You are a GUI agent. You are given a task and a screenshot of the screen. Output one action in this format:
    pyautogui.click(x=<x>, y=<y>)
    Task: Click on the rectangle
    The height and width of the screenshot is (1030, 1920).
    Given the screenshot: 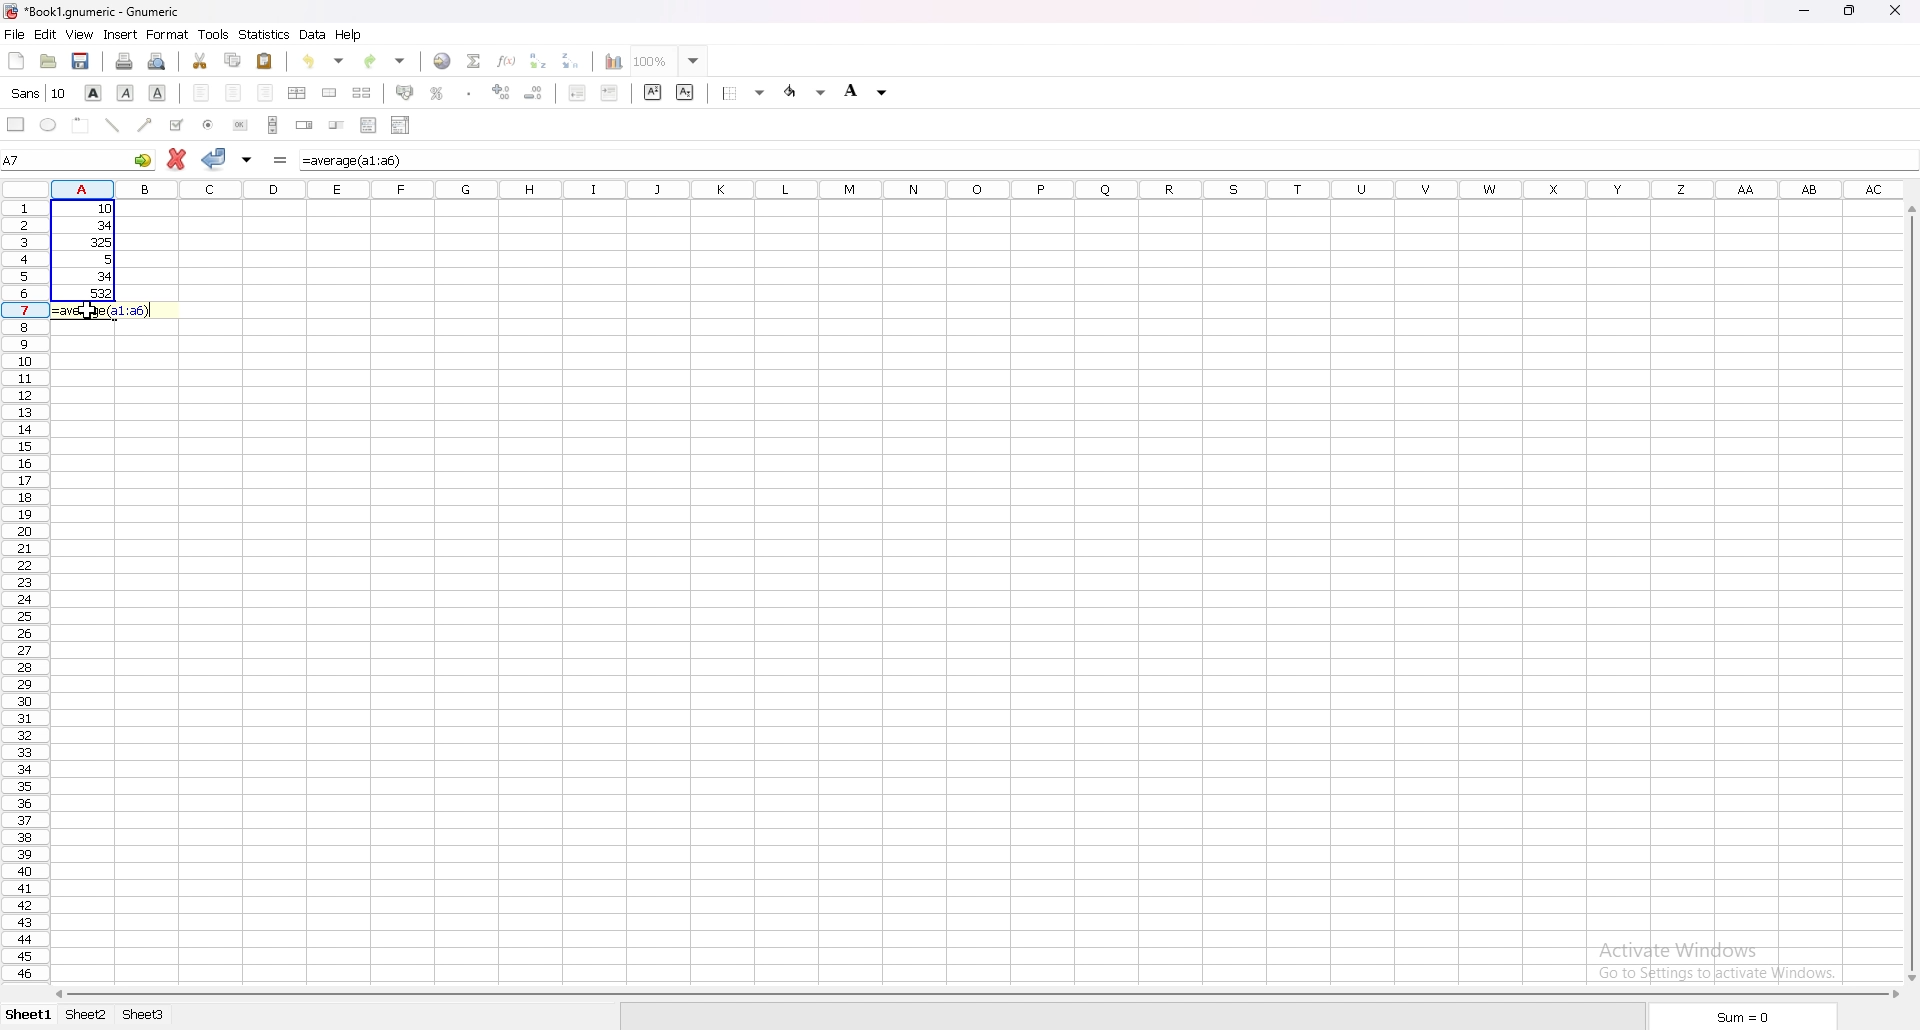 What is the action you would take?
    pyautogui.click(x=17, y=123)
    